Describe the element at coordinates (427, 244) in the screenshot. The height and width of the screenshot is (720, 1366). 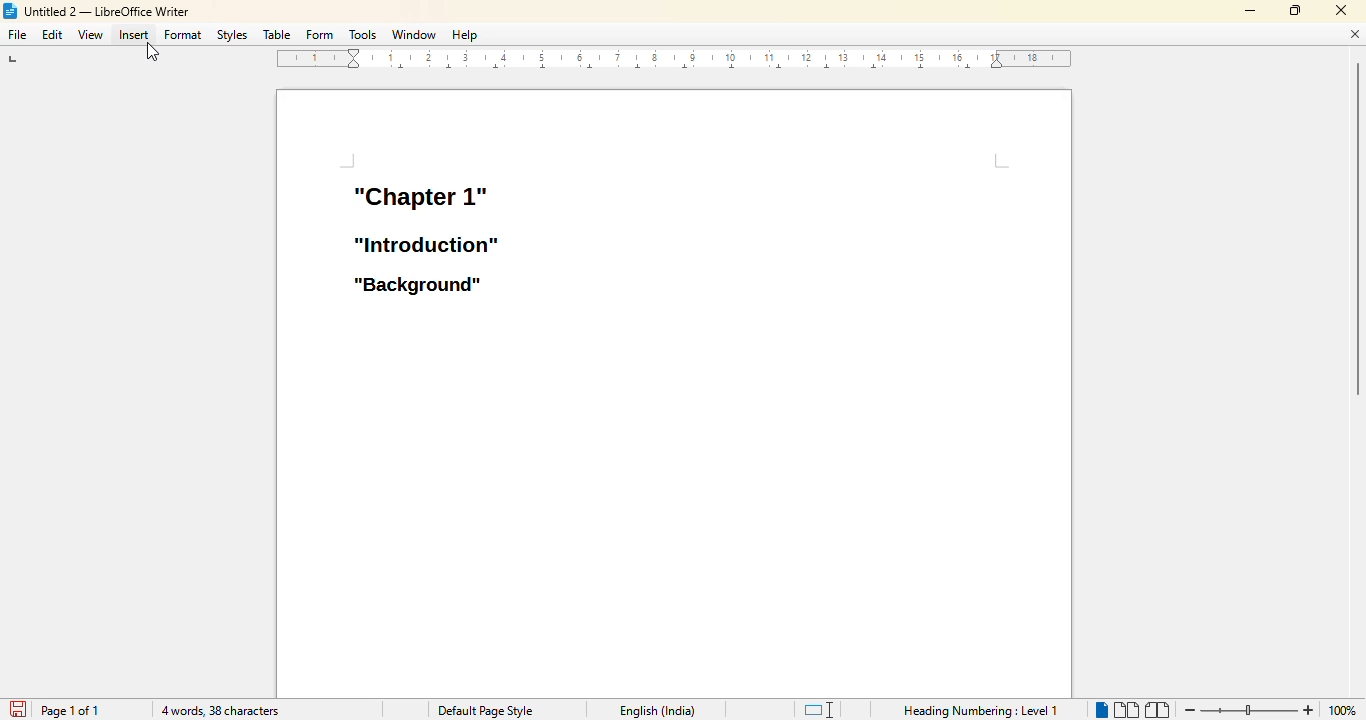
I see `heading 2` at that location.